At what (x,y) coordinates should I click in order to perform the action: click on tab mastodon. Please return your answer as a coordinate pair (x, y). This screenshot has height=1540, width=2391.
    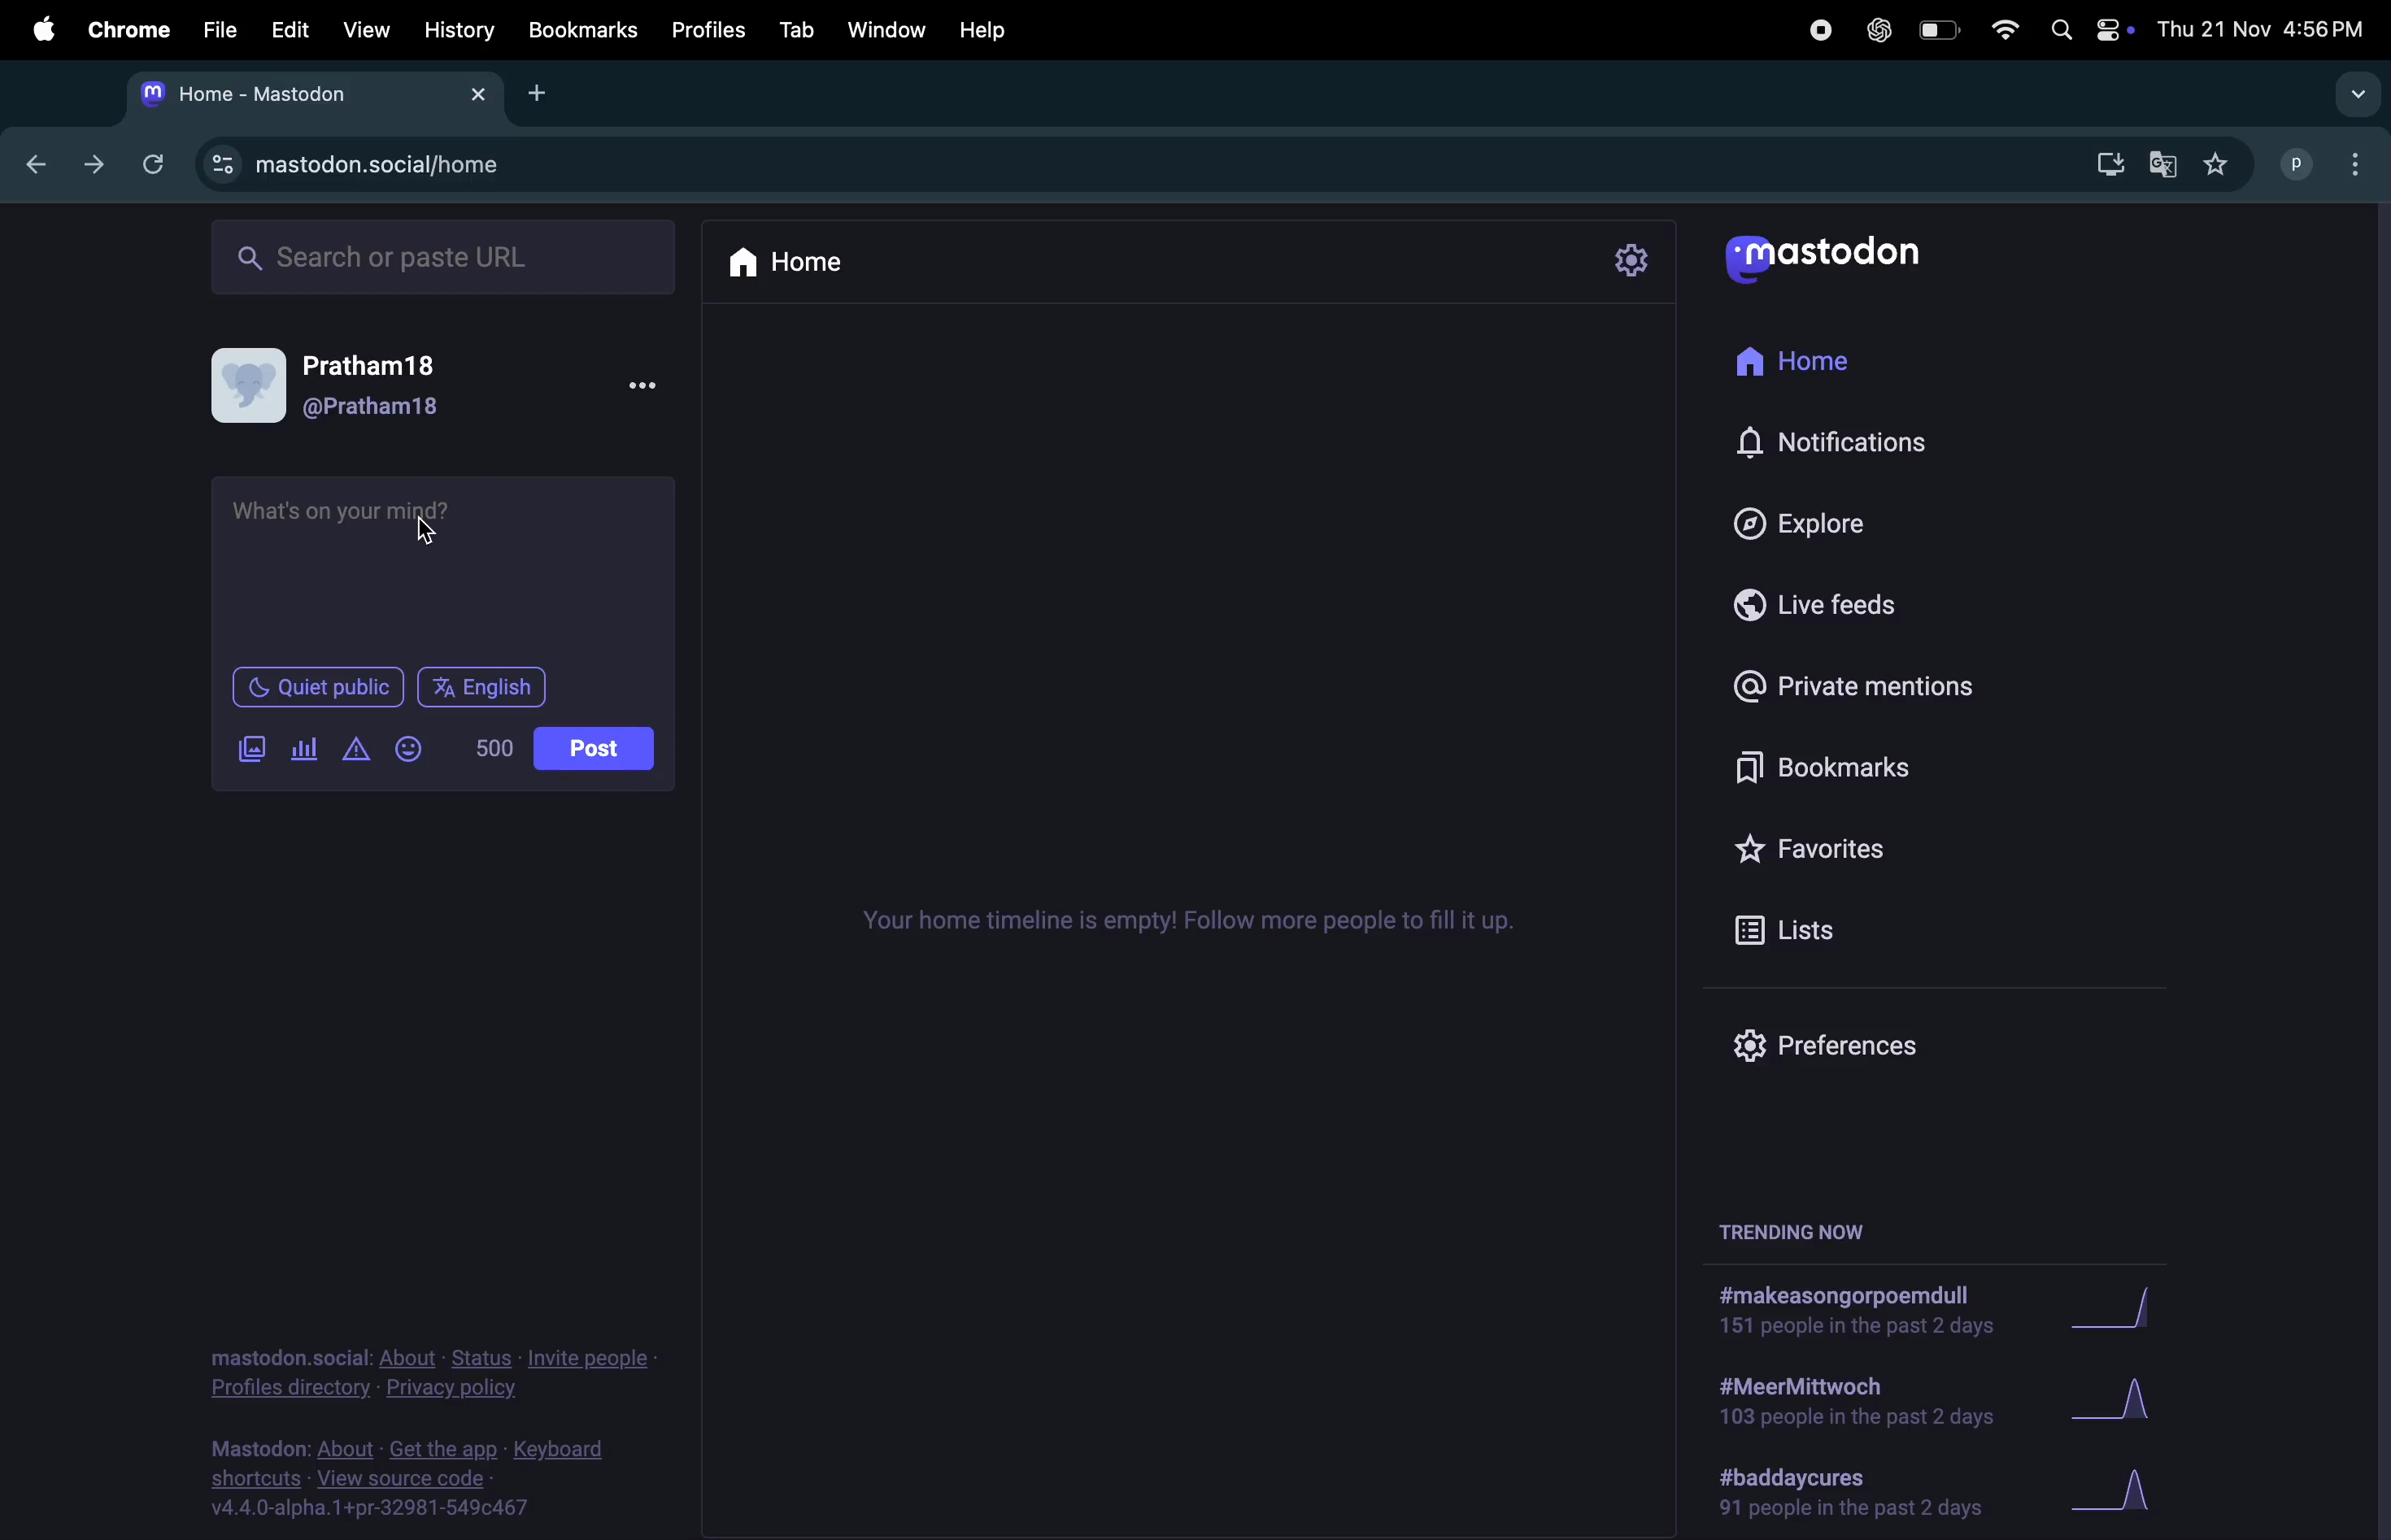
    Looking at the image, I should click on (313, 95).